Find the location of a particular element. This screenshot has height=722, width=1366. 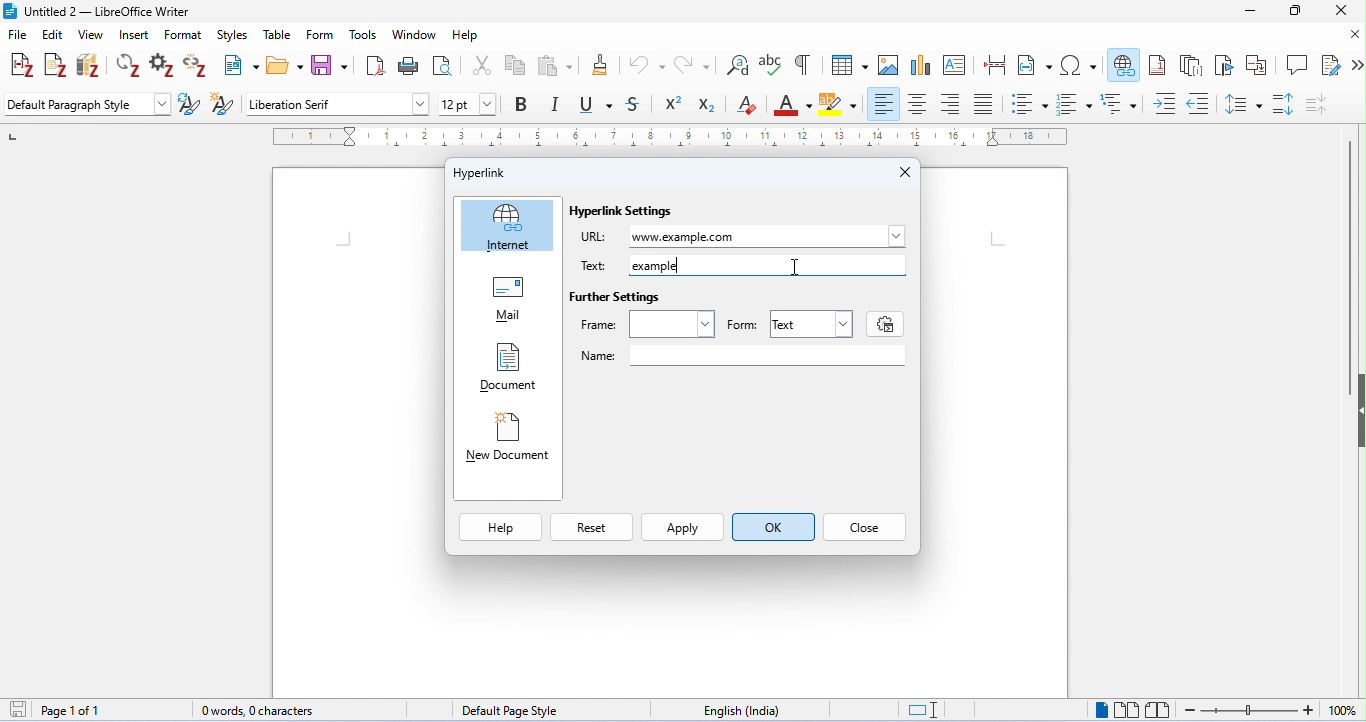

hide is located at coordinates (1357, 413).